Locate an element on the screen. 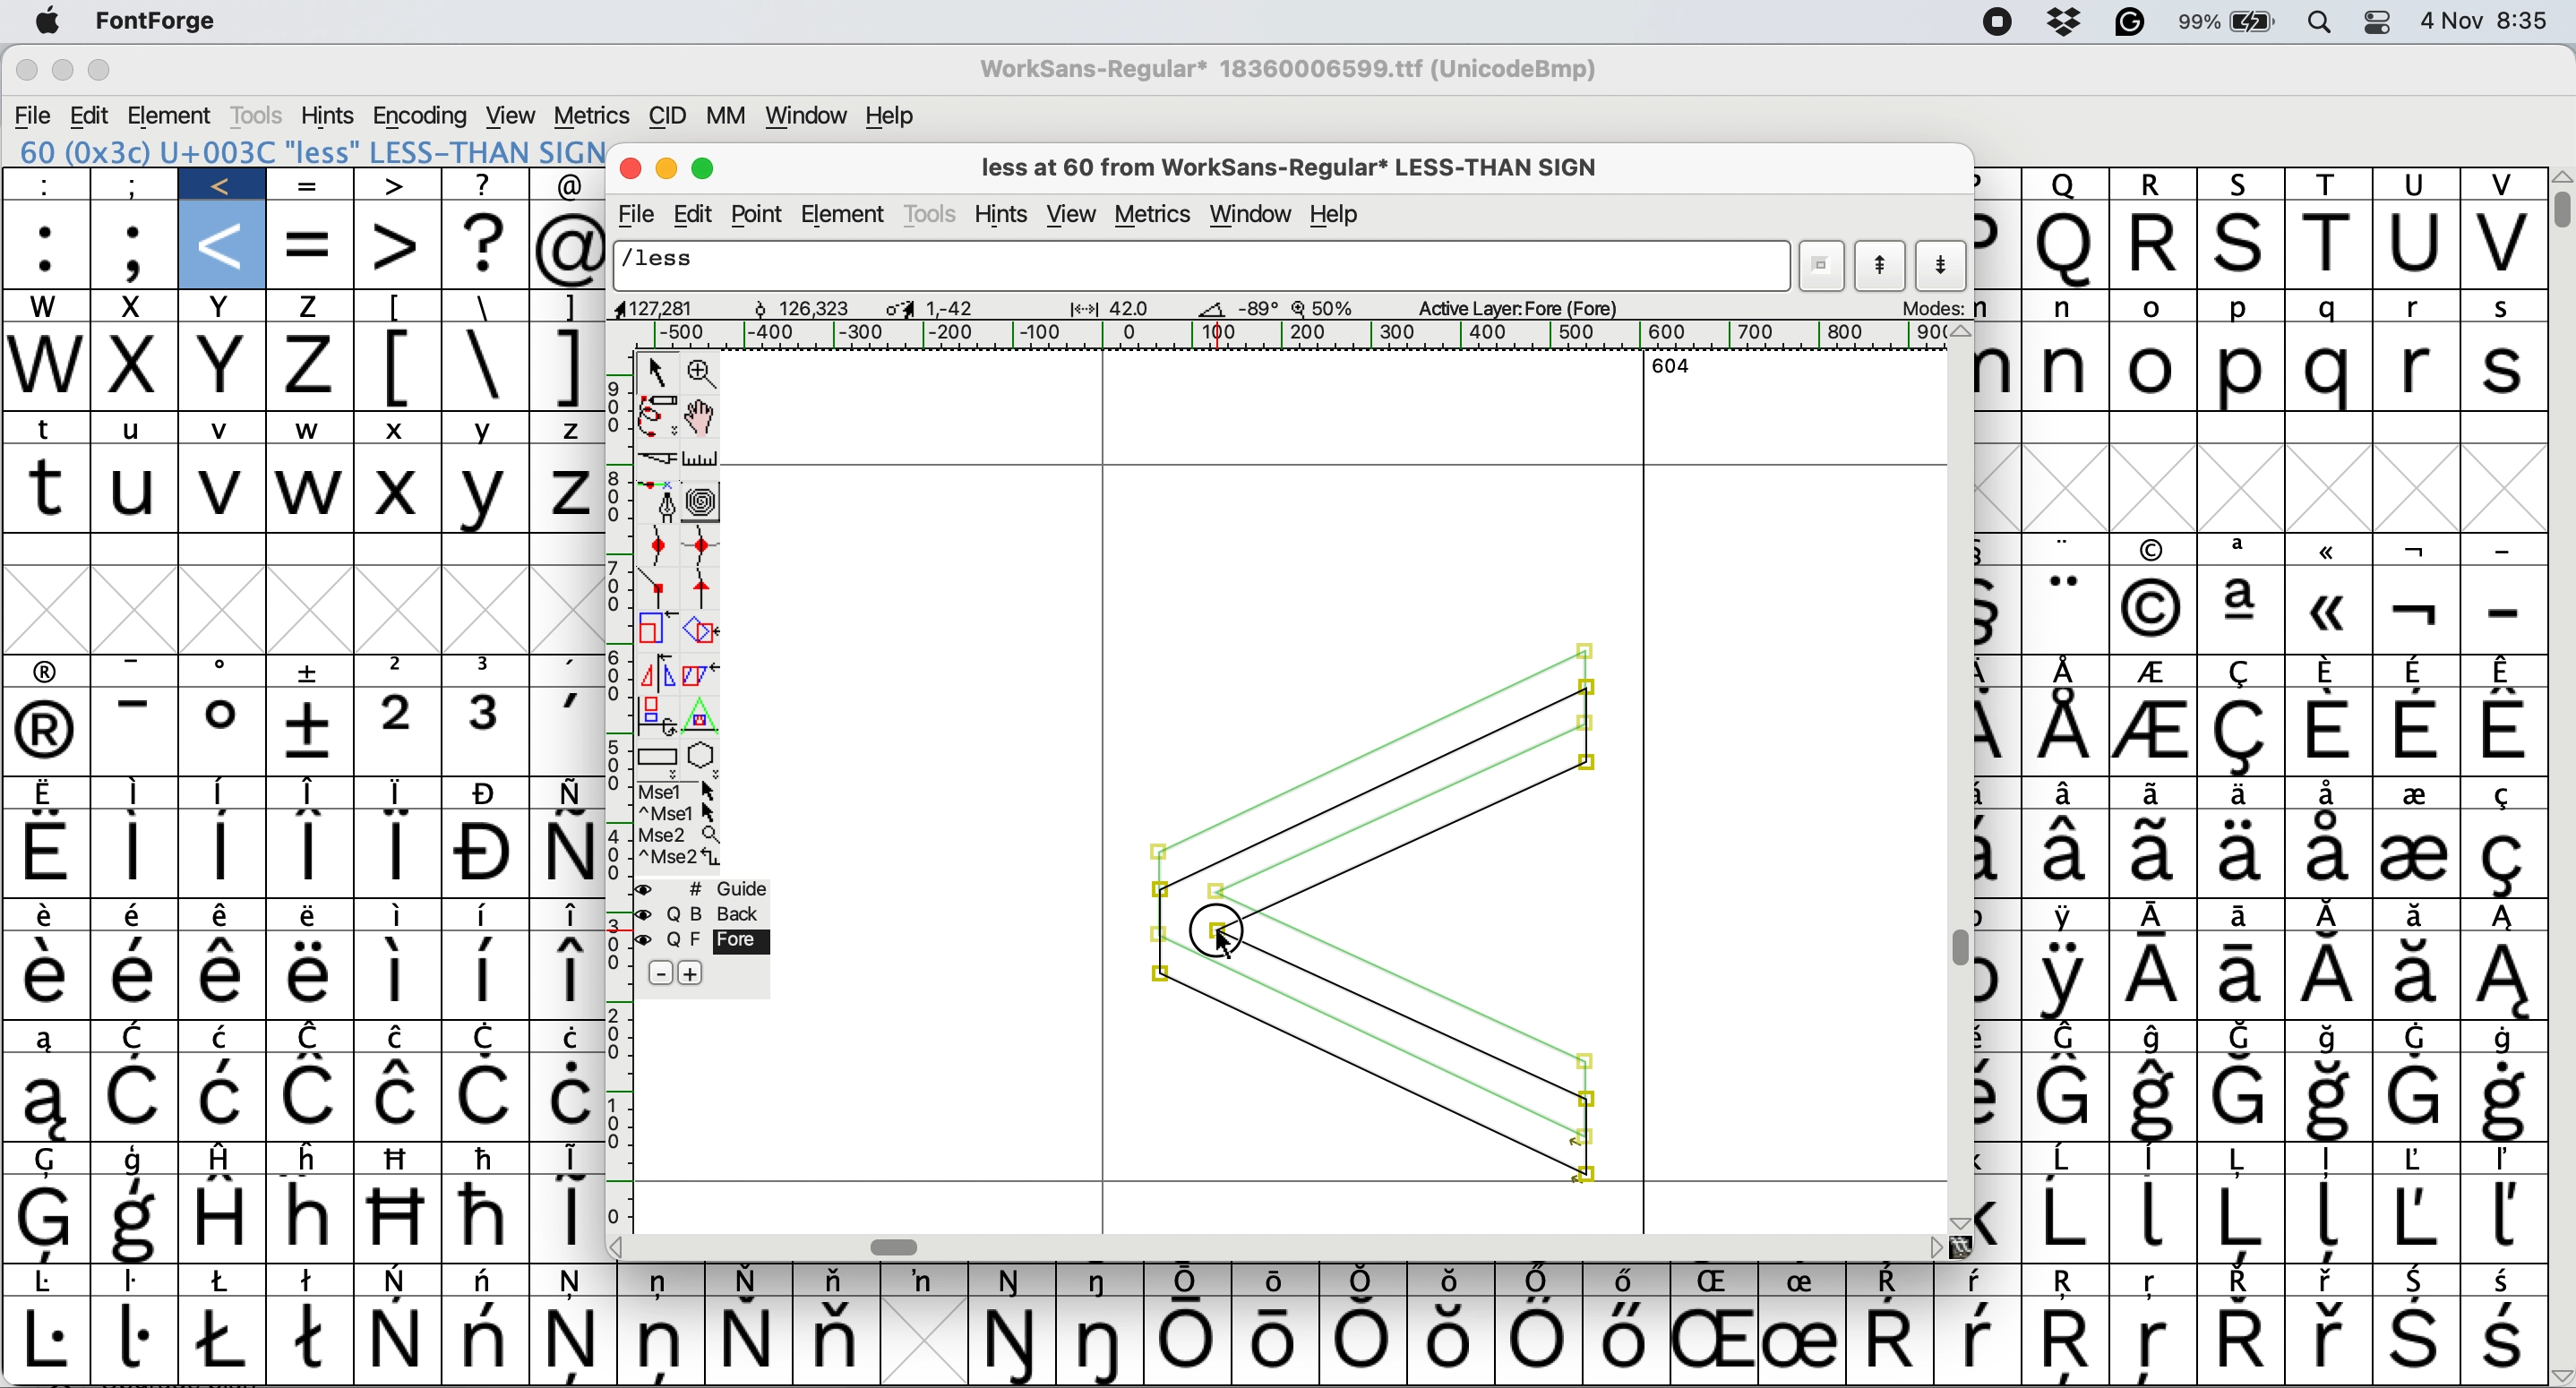 The height and width of the screenshot is (1388, 2576). add a curve point is located at coordinates (655, 543).